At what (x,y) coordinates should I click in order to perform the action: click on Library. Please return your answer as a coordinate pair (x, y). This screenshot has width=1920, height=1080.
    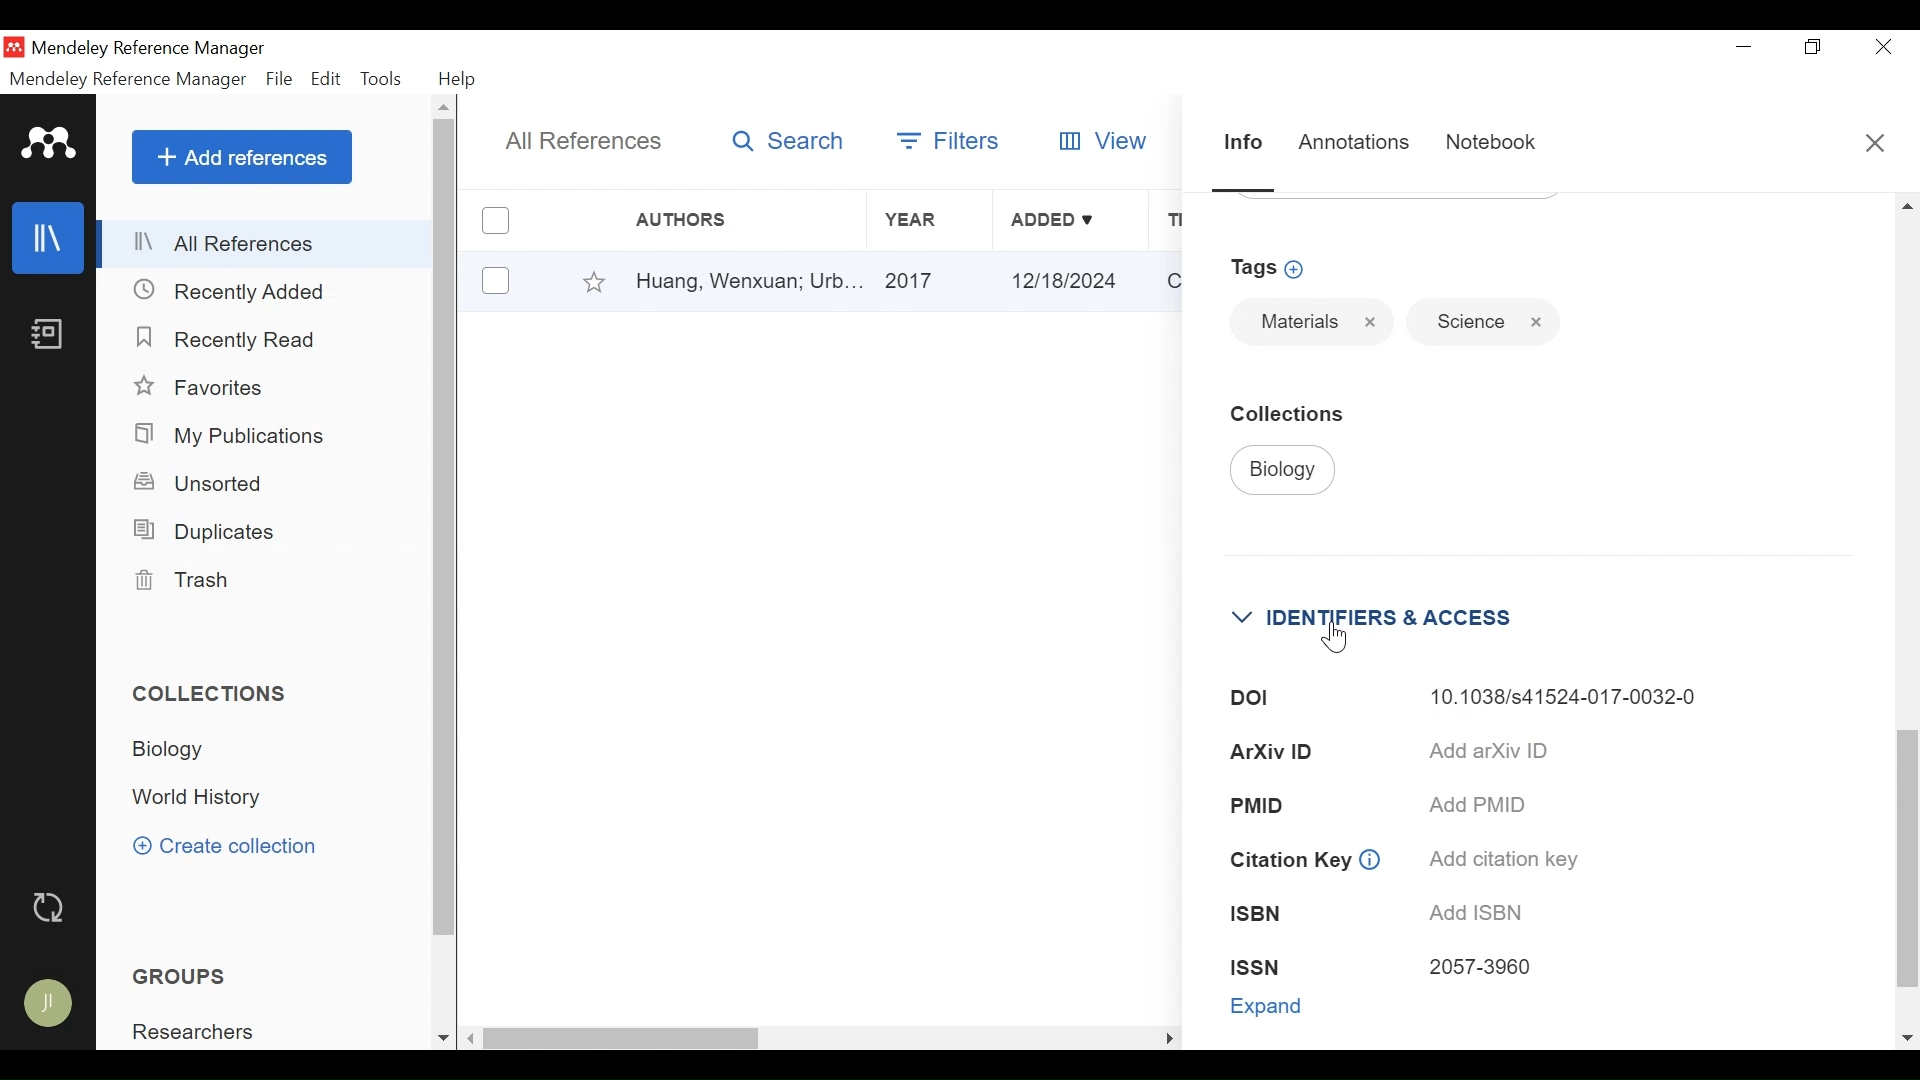
    Looking at the image, I should click on (51, 238).